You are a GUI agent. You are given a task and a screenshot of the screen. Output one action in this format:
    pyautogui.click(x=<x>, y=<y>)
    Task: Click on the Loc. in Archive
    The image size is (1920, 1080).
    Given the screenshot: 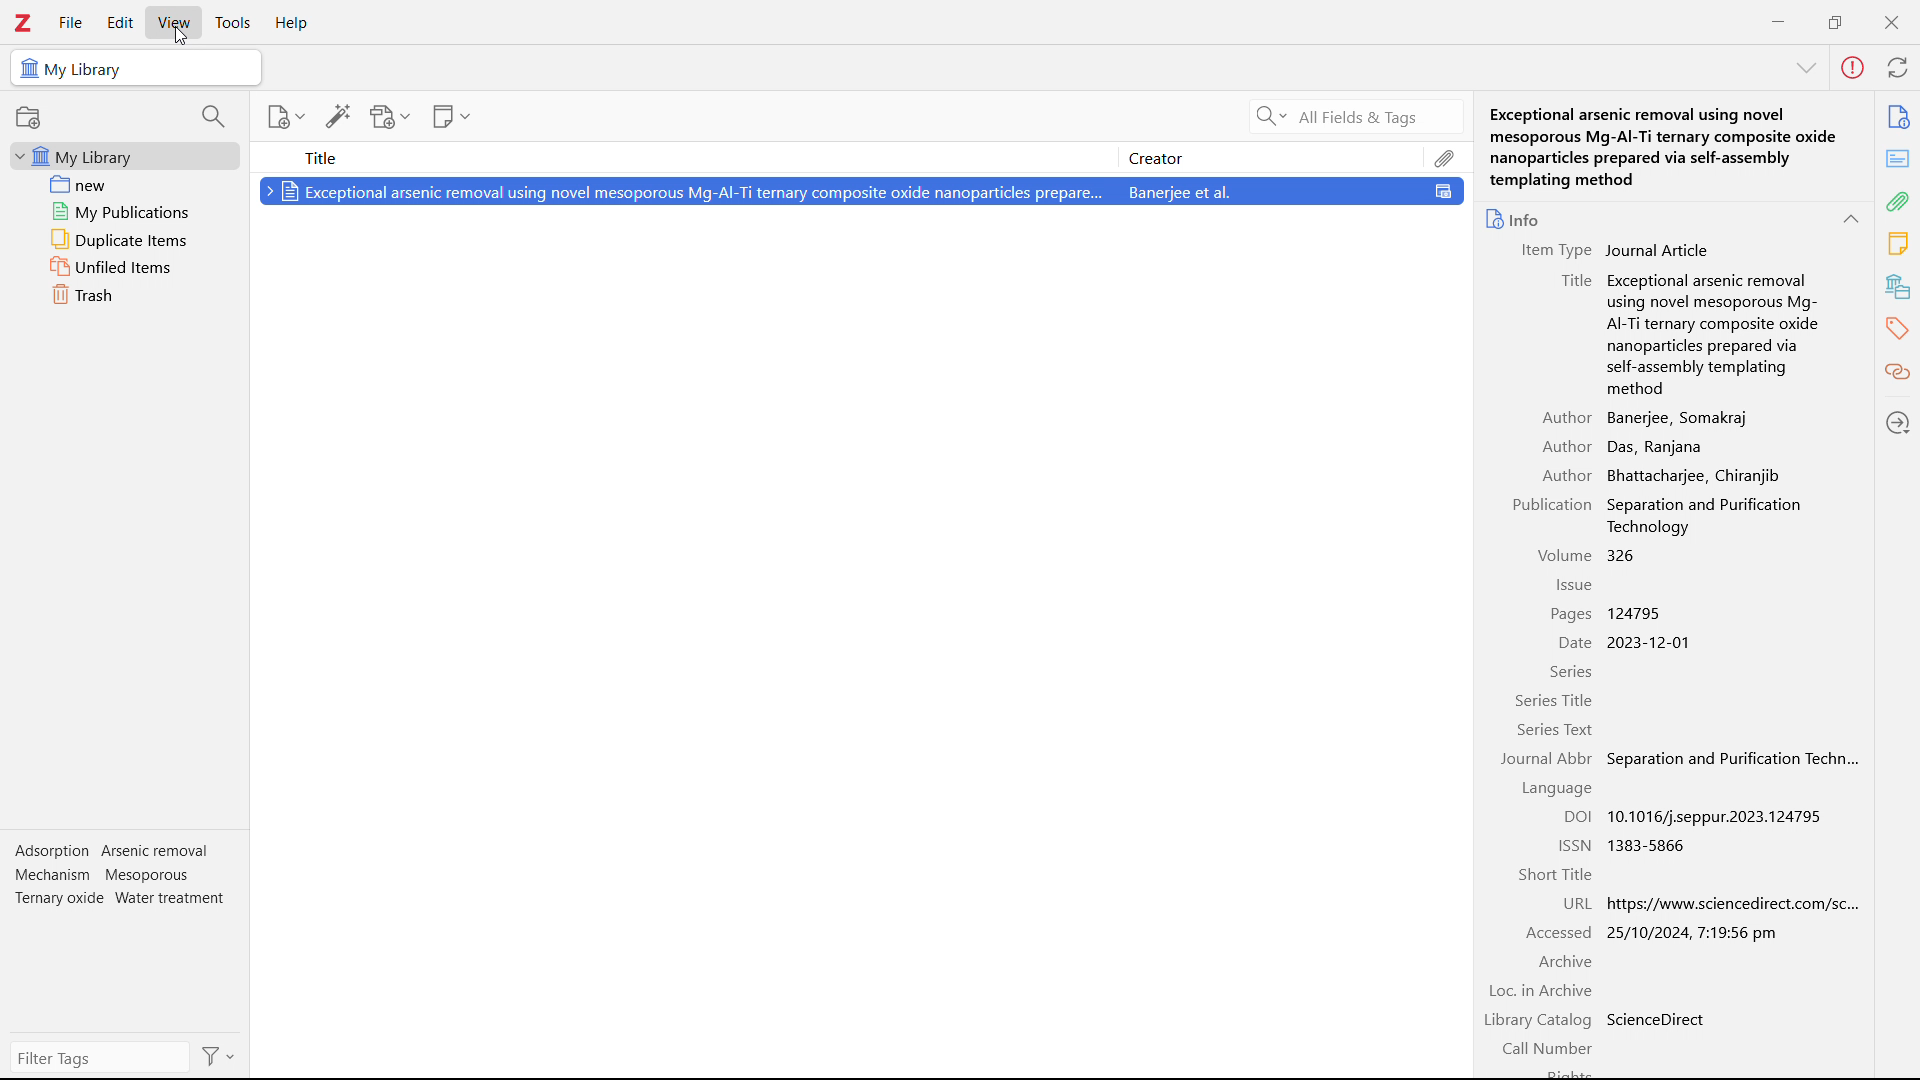 What is the action you would take?
    pyautogui.click(x=1541, y=990)
    